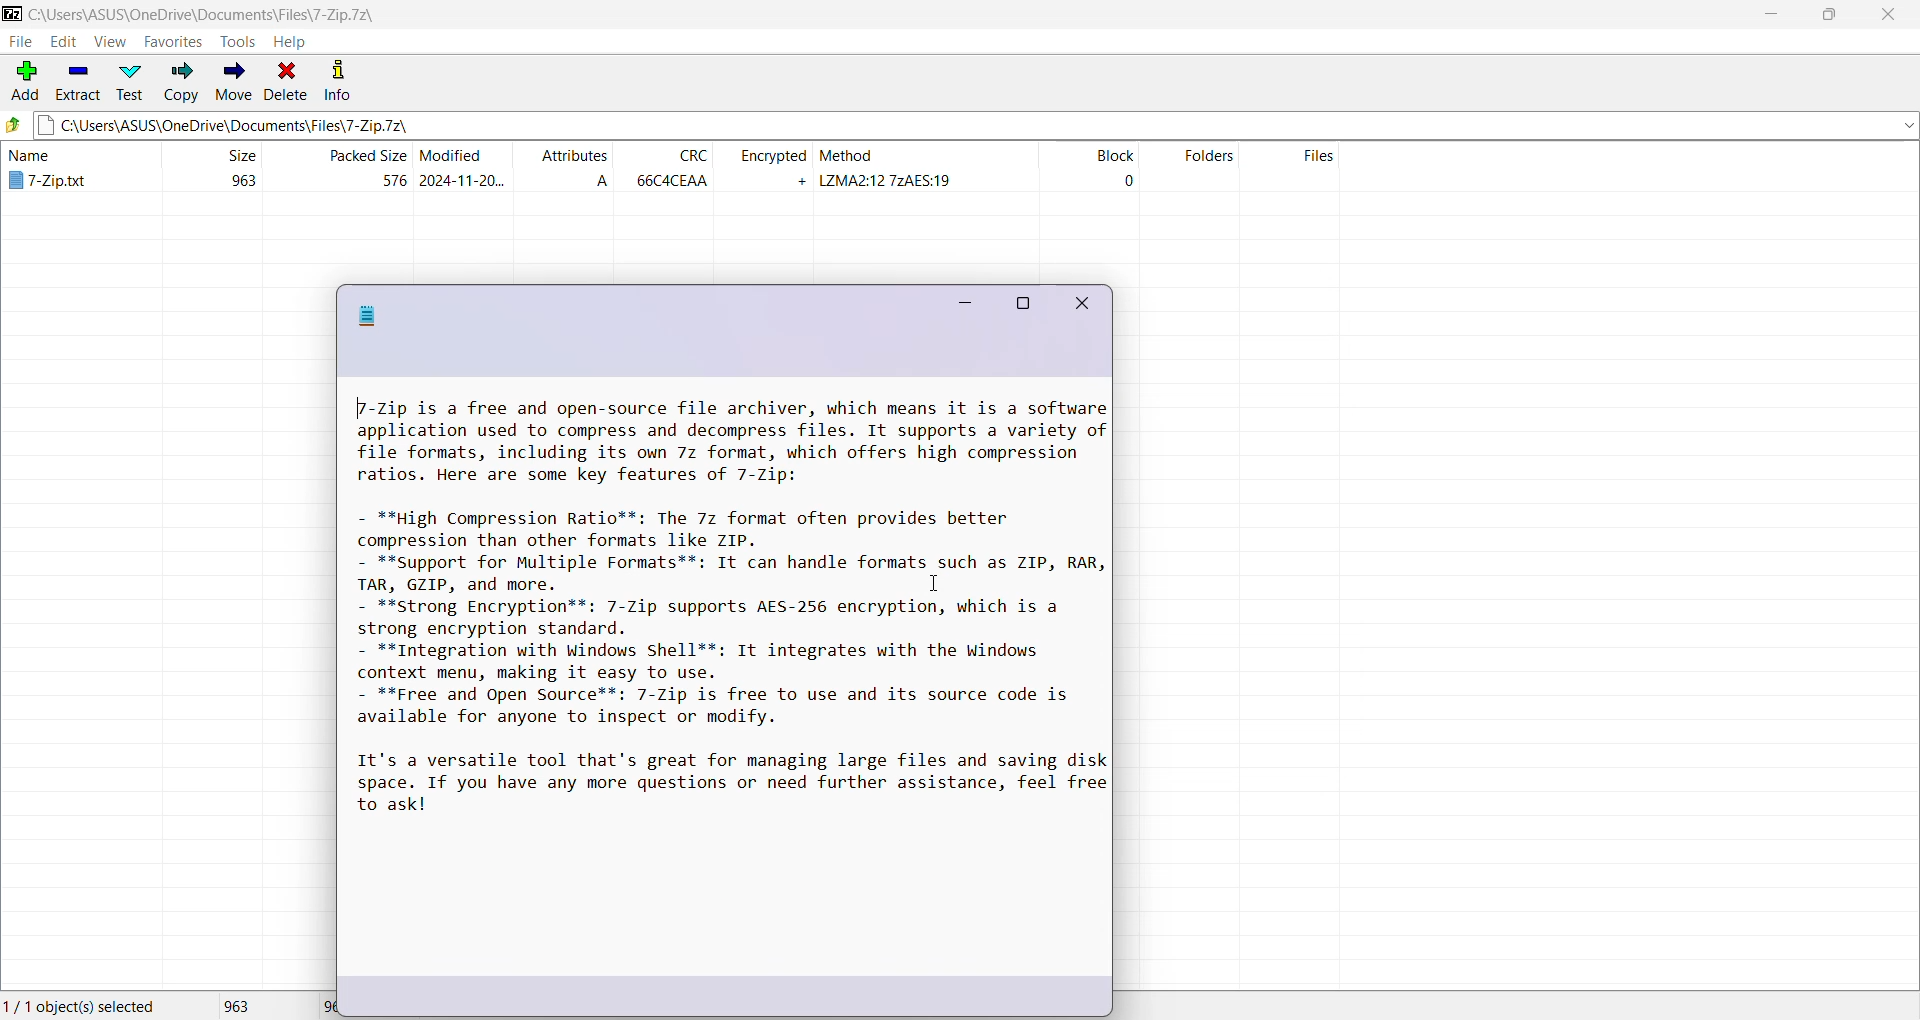 The image size is (1920, 1020). Describe the element at coordinates (307, 11) in the screenshot. I see `Current Folder Path` at that location.